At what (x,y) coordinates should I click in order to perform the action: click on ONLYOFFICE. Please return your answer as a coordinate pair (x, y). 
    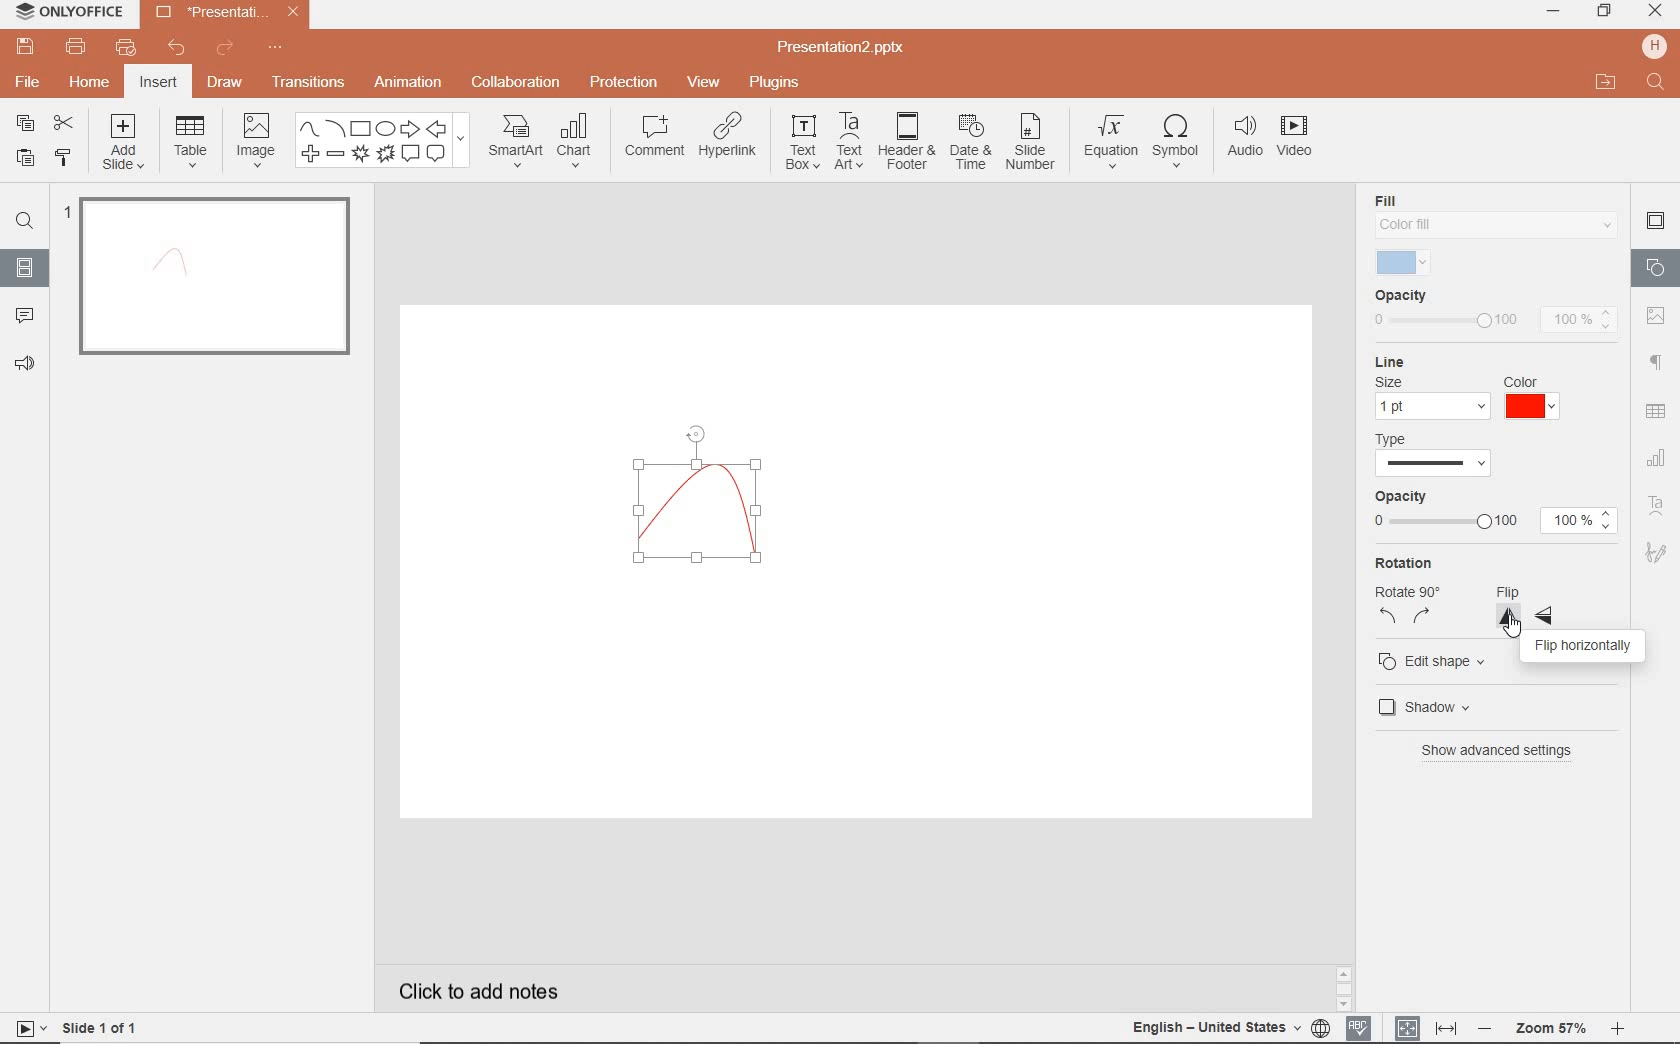
    Looking at the image, I should click on (70, 13).